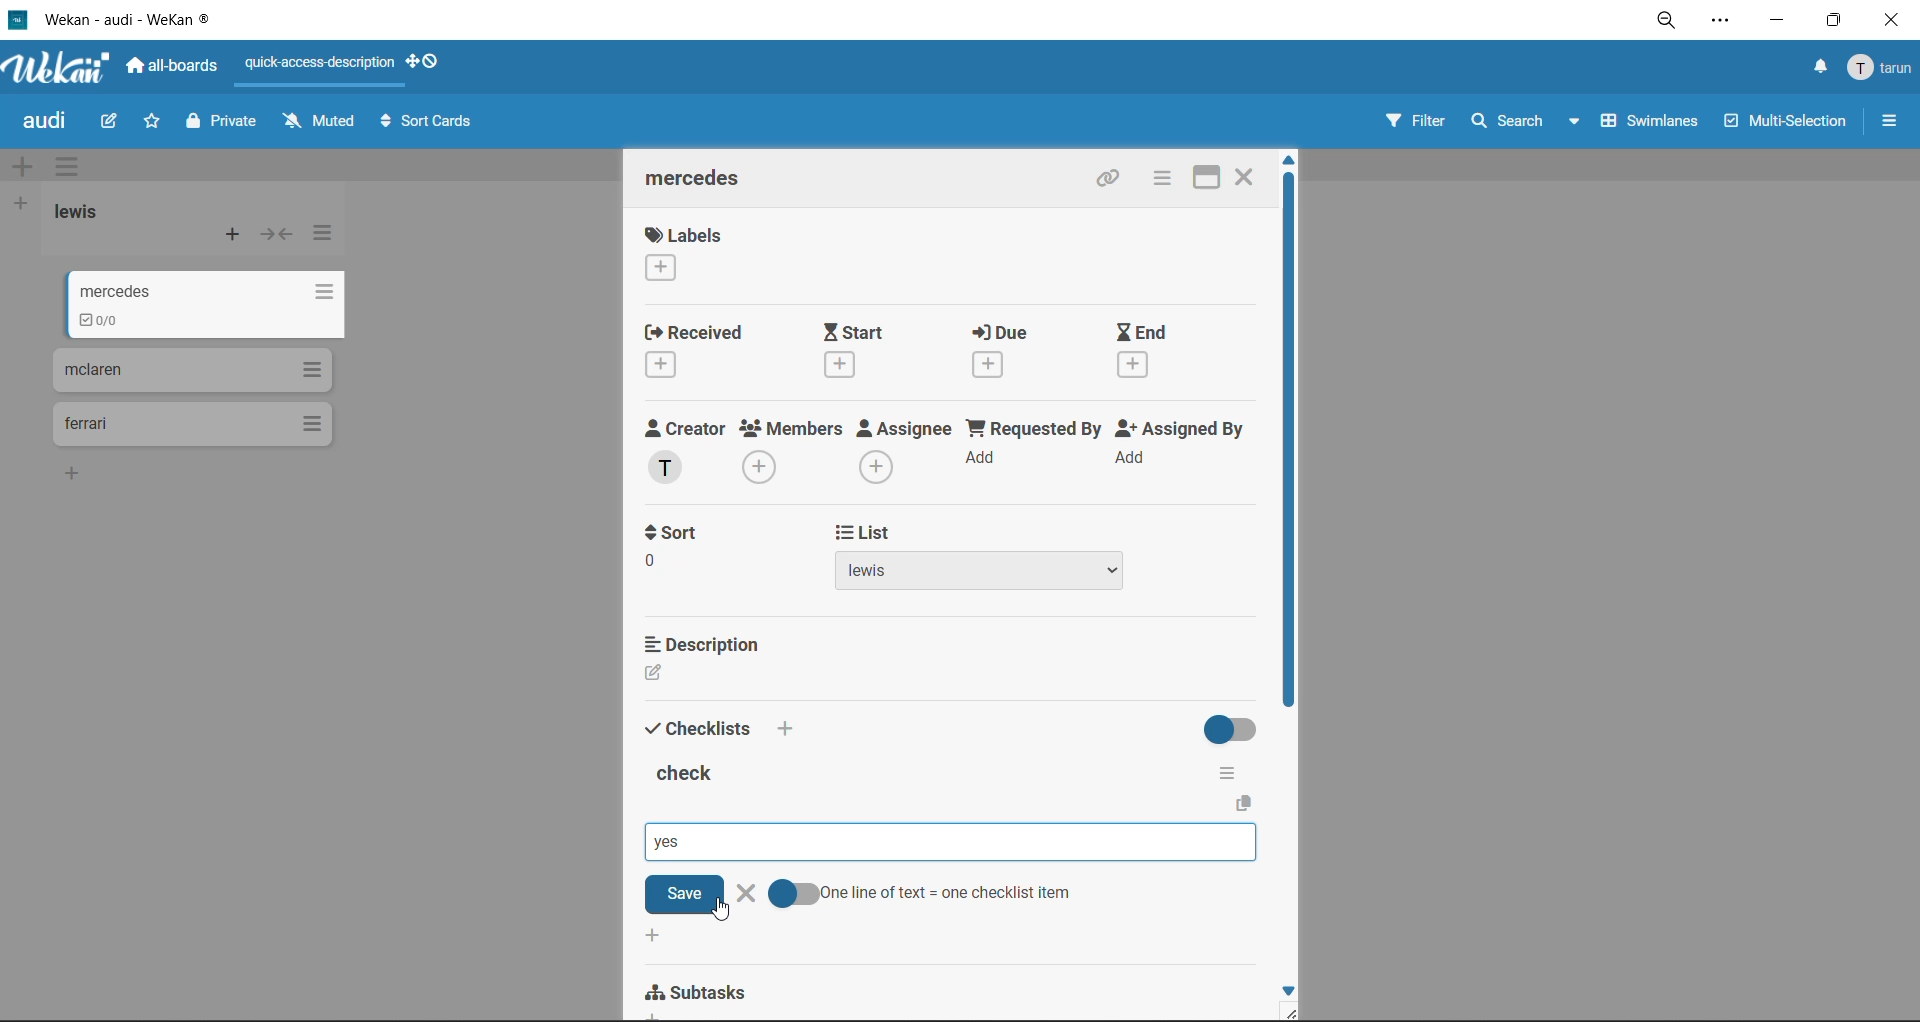  I want to click on list title, so click(85, 212).